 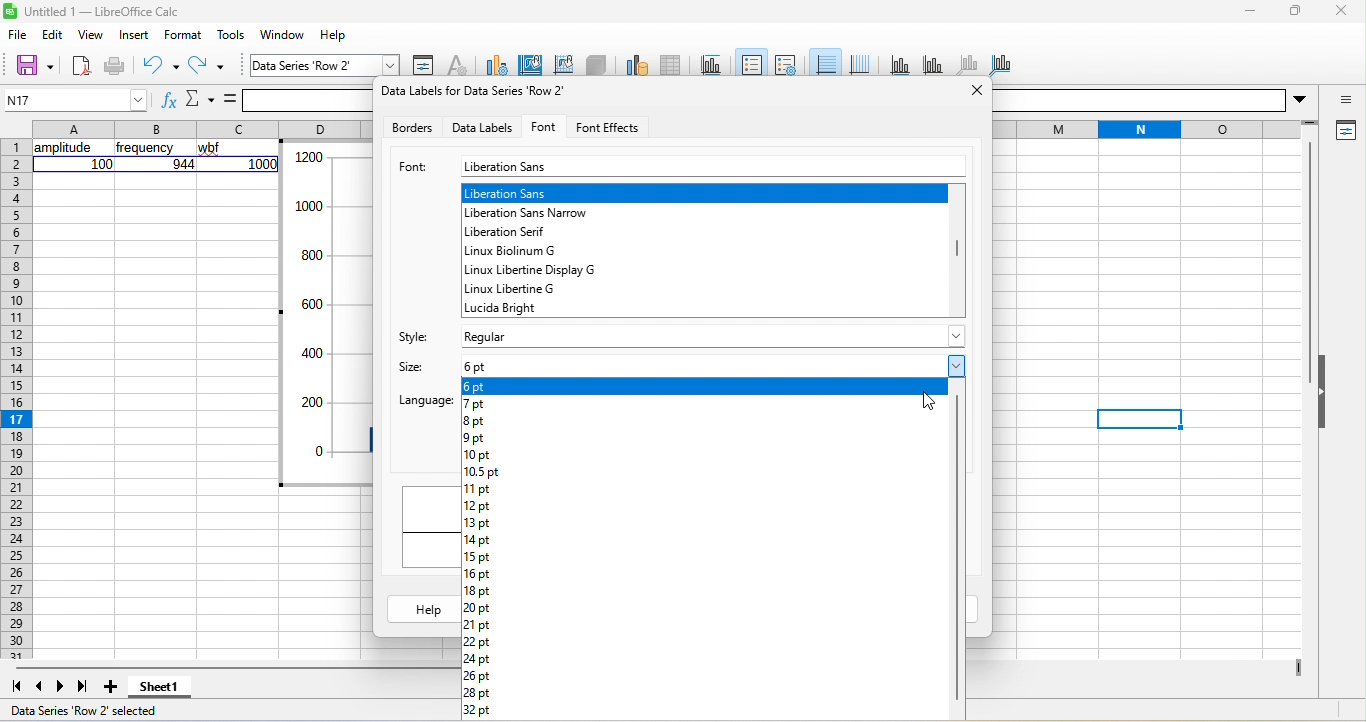 What do you see at coordinates (263, 164) in the screenshot?
I see `1000` at bounding box center [263, 164].